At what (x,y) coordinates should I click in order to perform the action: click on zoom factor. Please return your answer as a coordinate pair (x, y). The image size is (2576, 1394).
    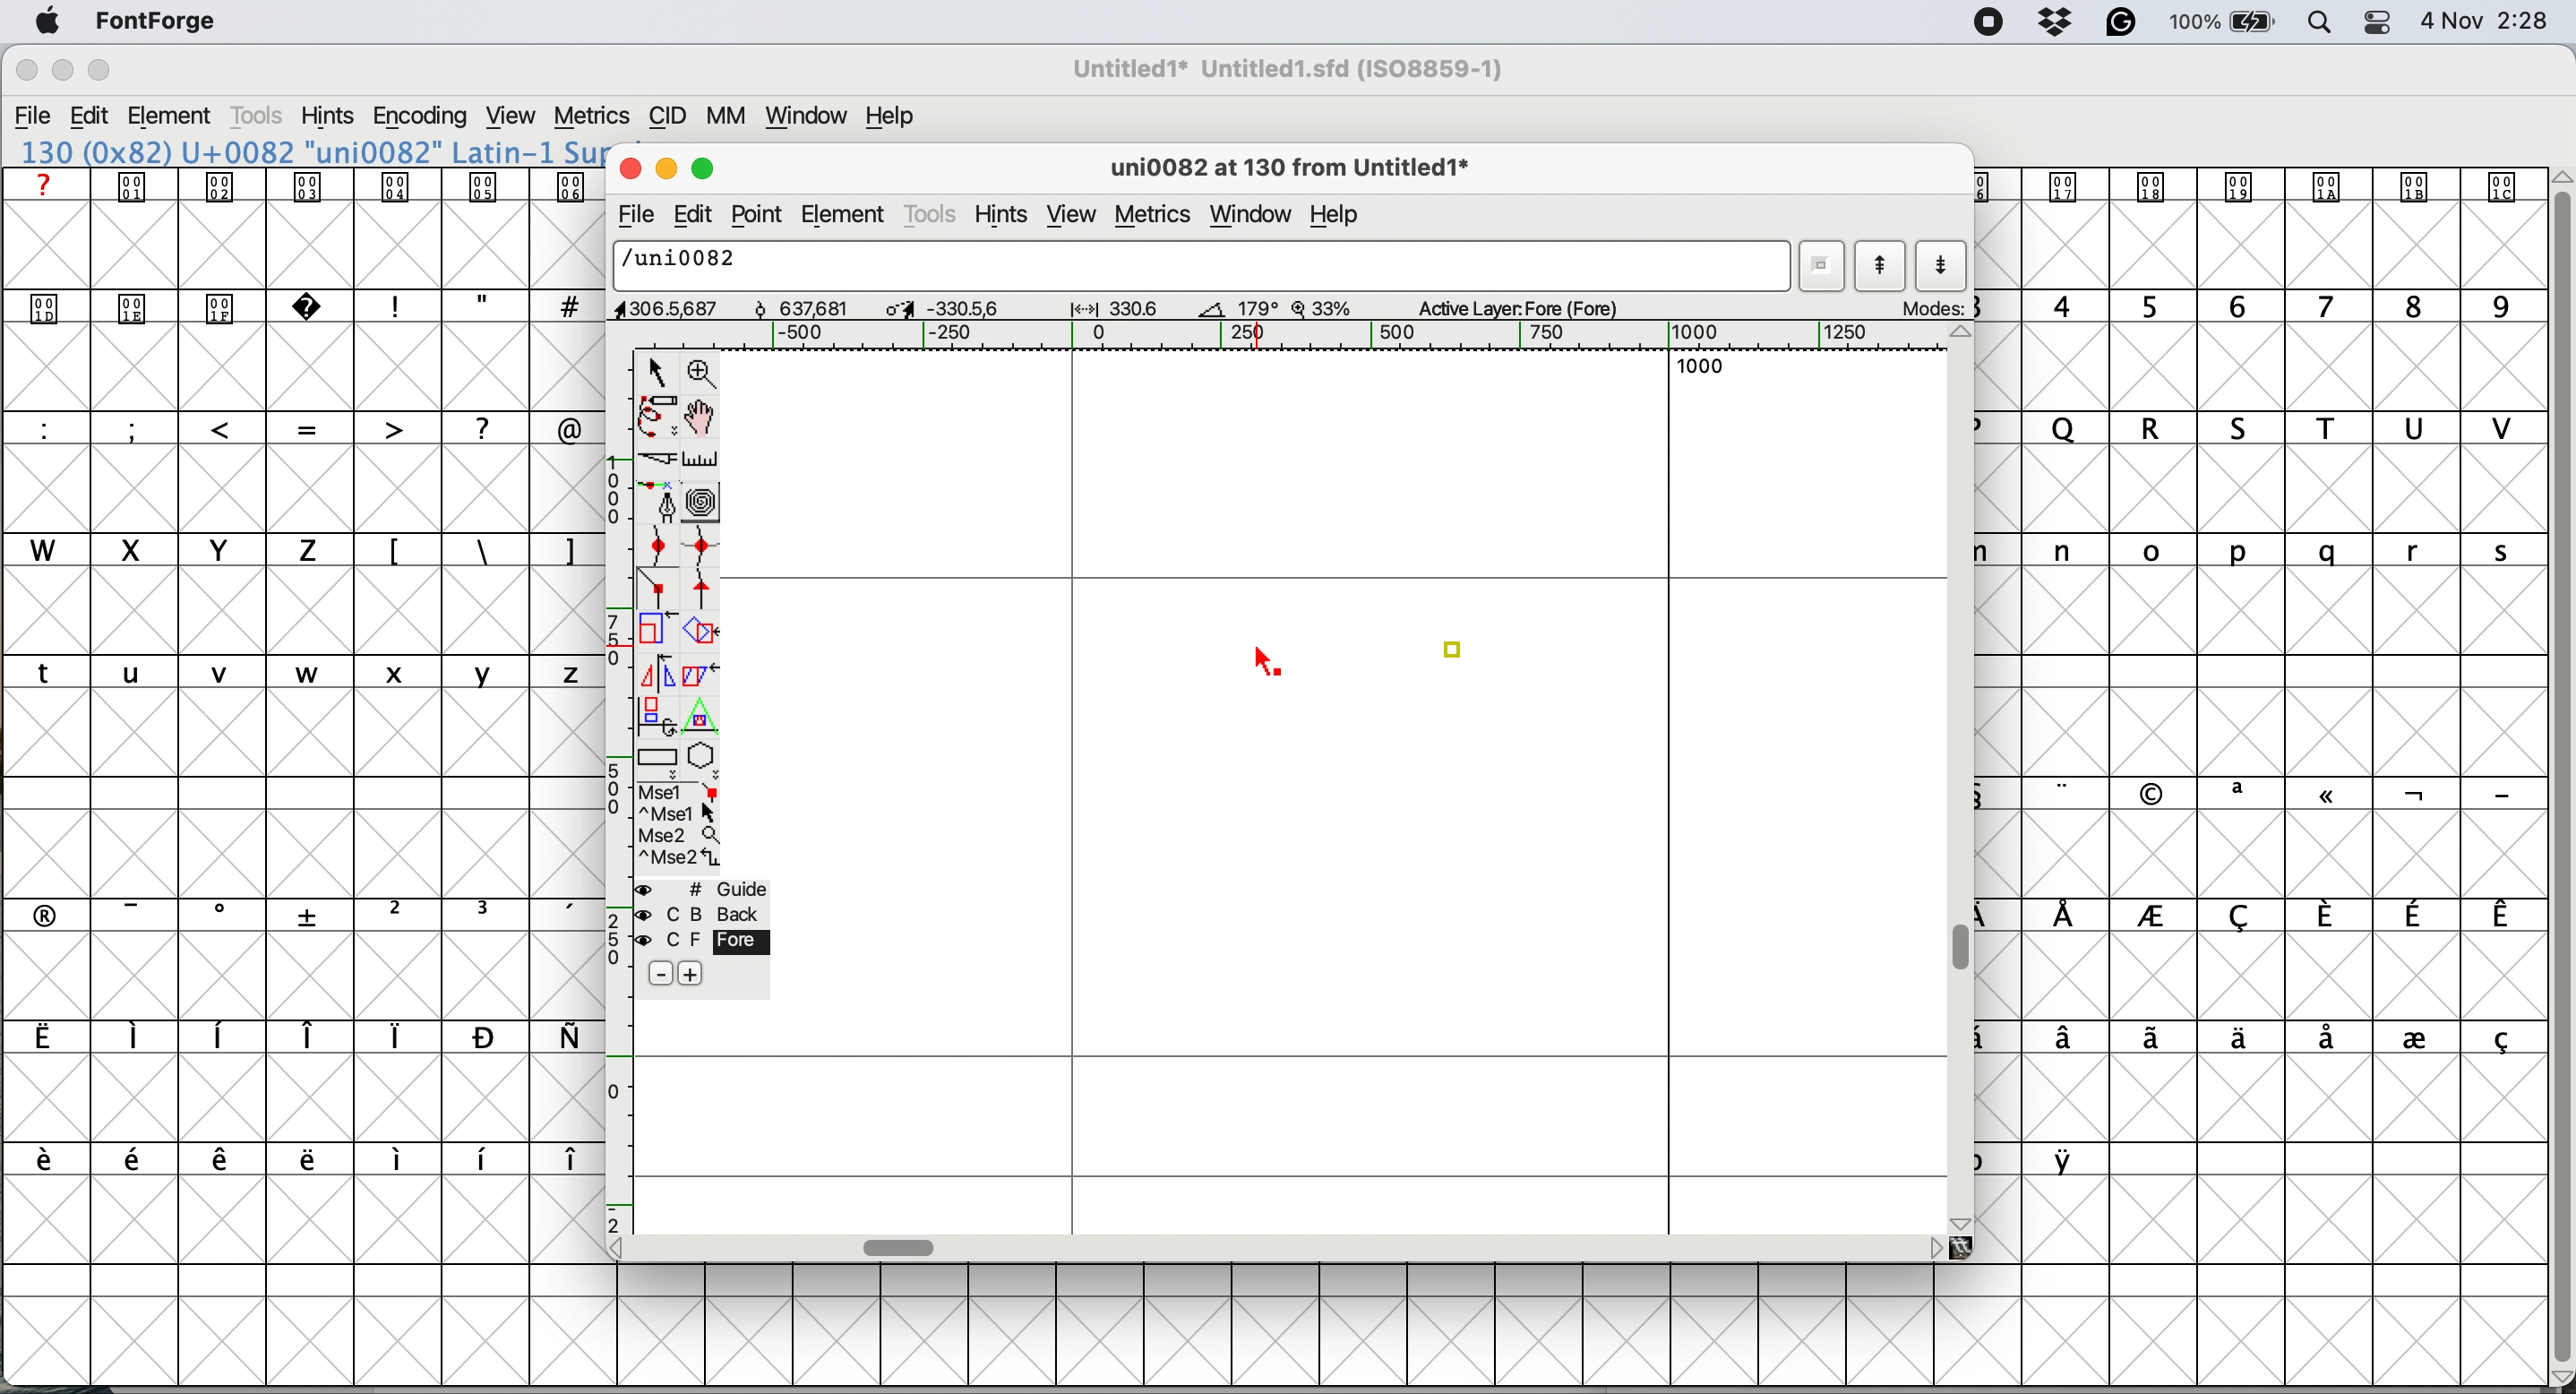
    Looking at the image, I should click on (1317, 308).